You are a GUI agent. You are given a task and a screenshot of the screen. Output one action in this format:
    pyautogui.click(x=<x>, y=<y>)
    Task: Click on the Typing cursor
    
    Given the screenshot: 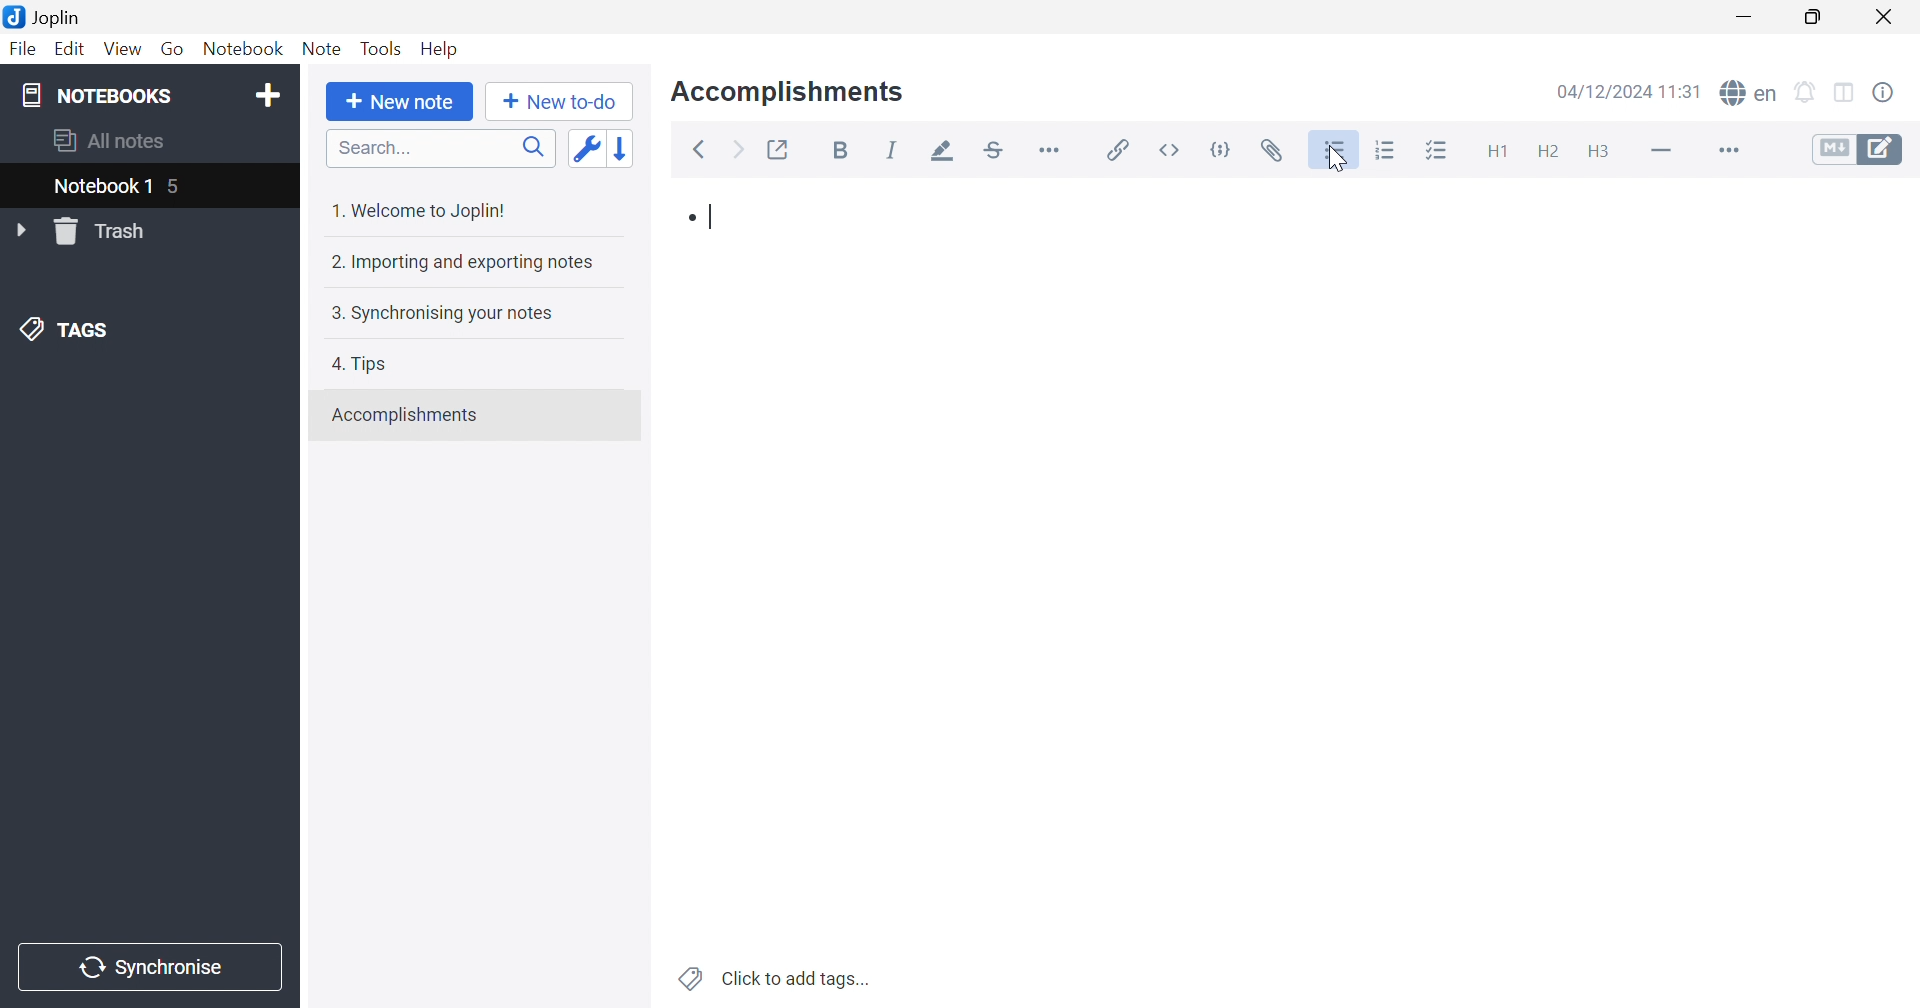 What is the action you would take?
    pyautogui.click(x=713, y=217)
    